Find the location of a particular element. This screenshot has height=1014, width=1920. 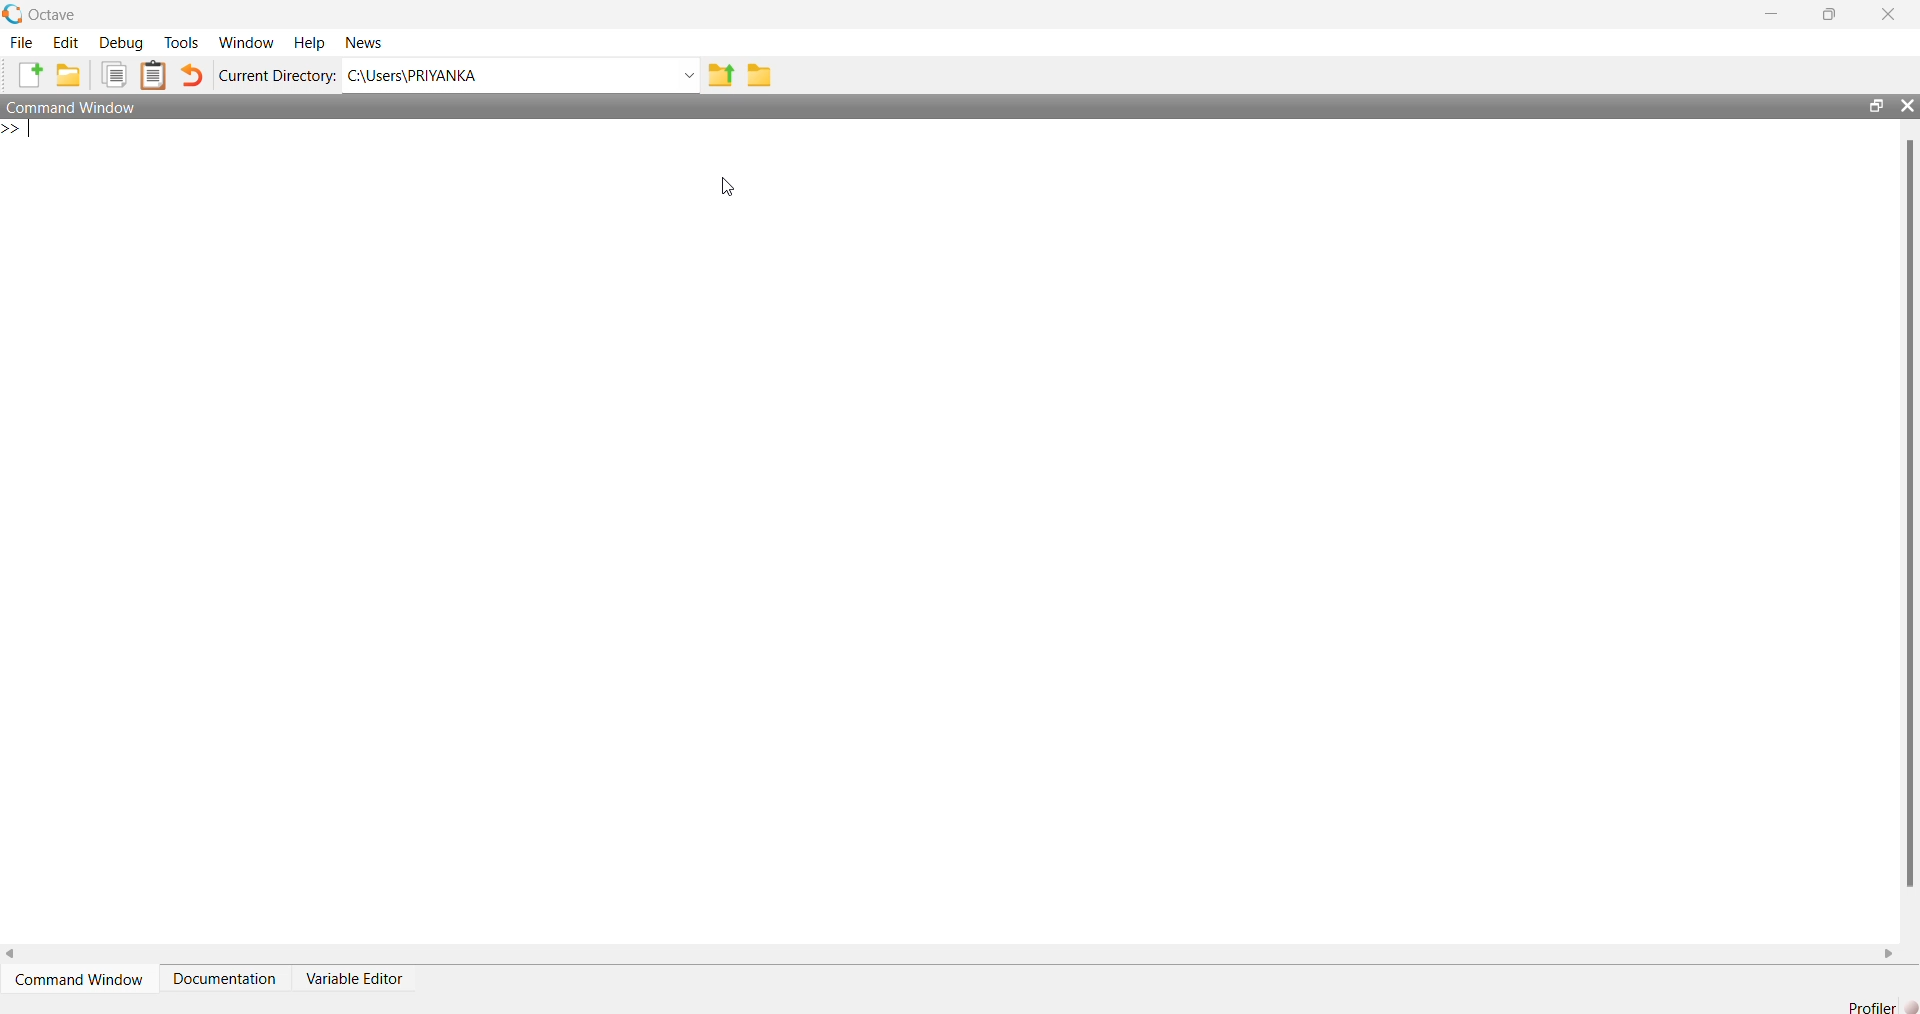

Command Window is located at coordinates (72, 107).